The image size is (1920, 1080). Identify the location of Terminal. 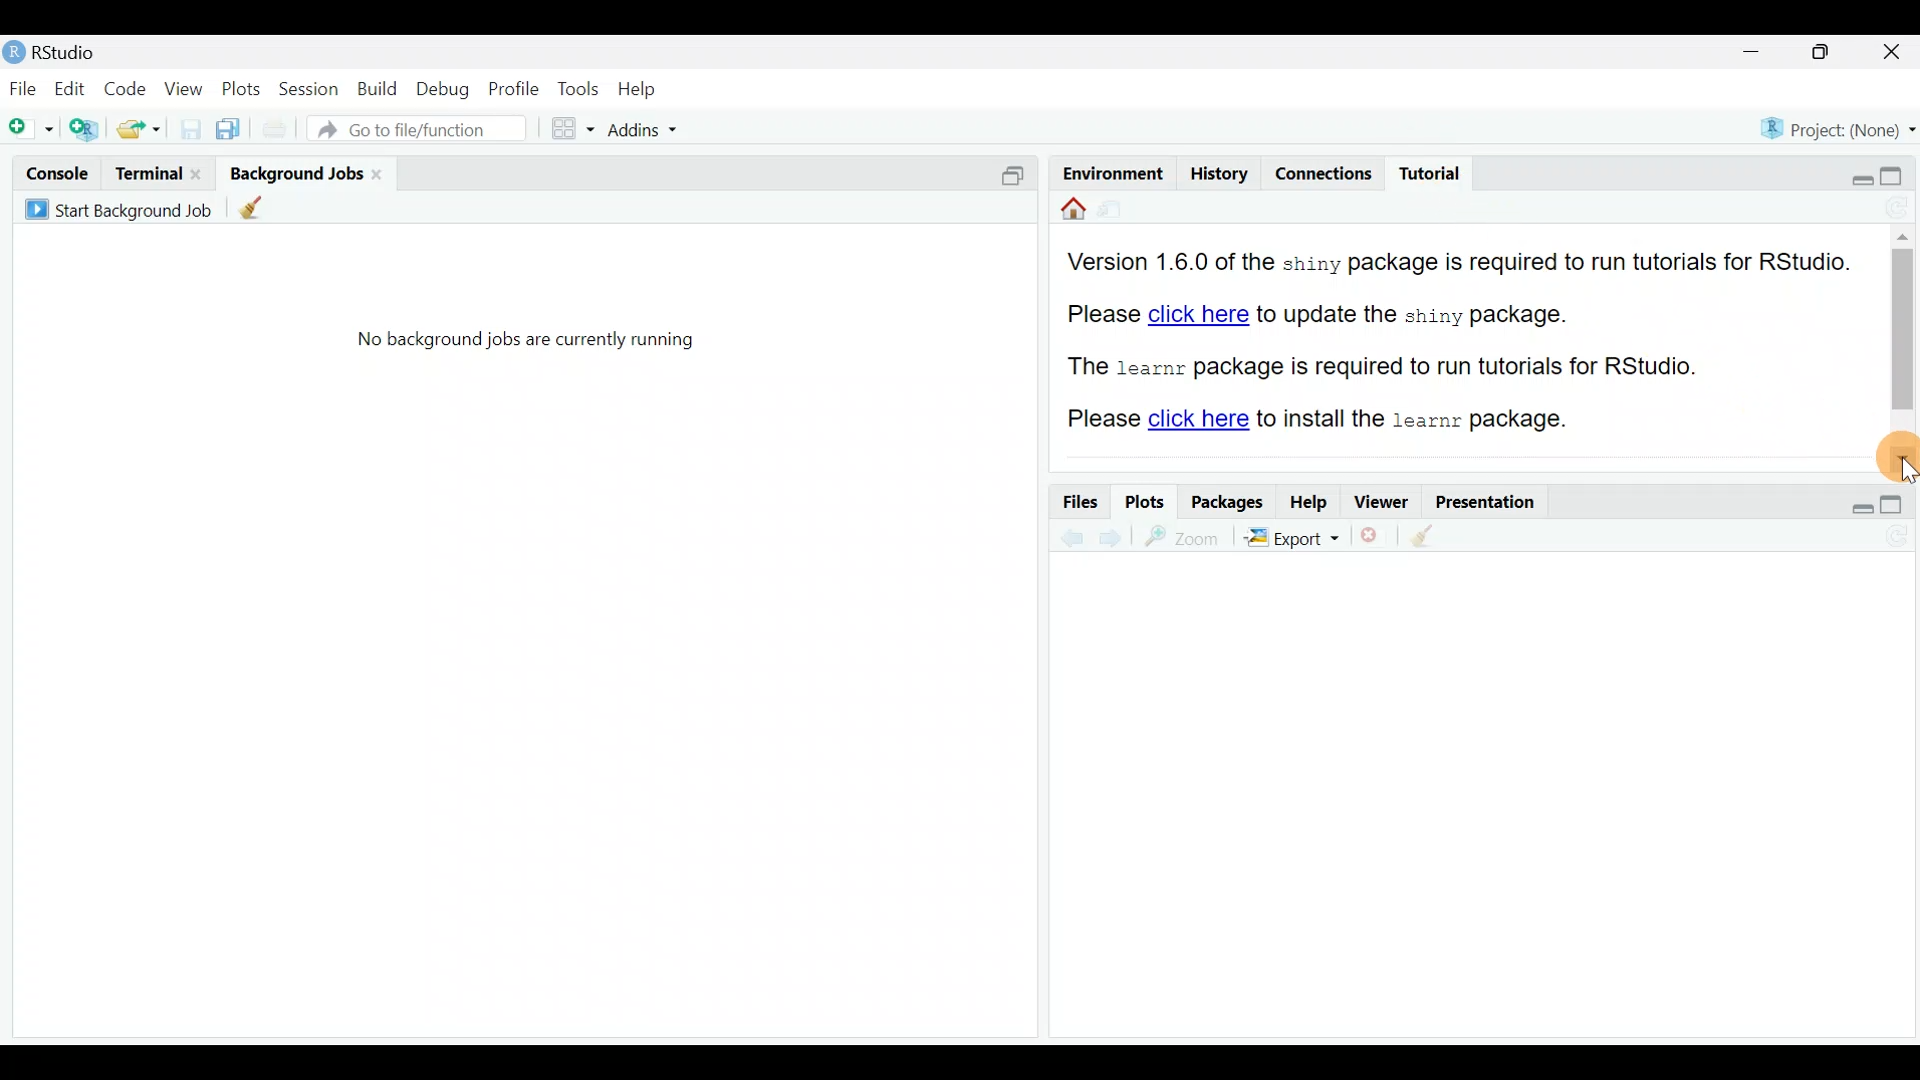
(146, 172).